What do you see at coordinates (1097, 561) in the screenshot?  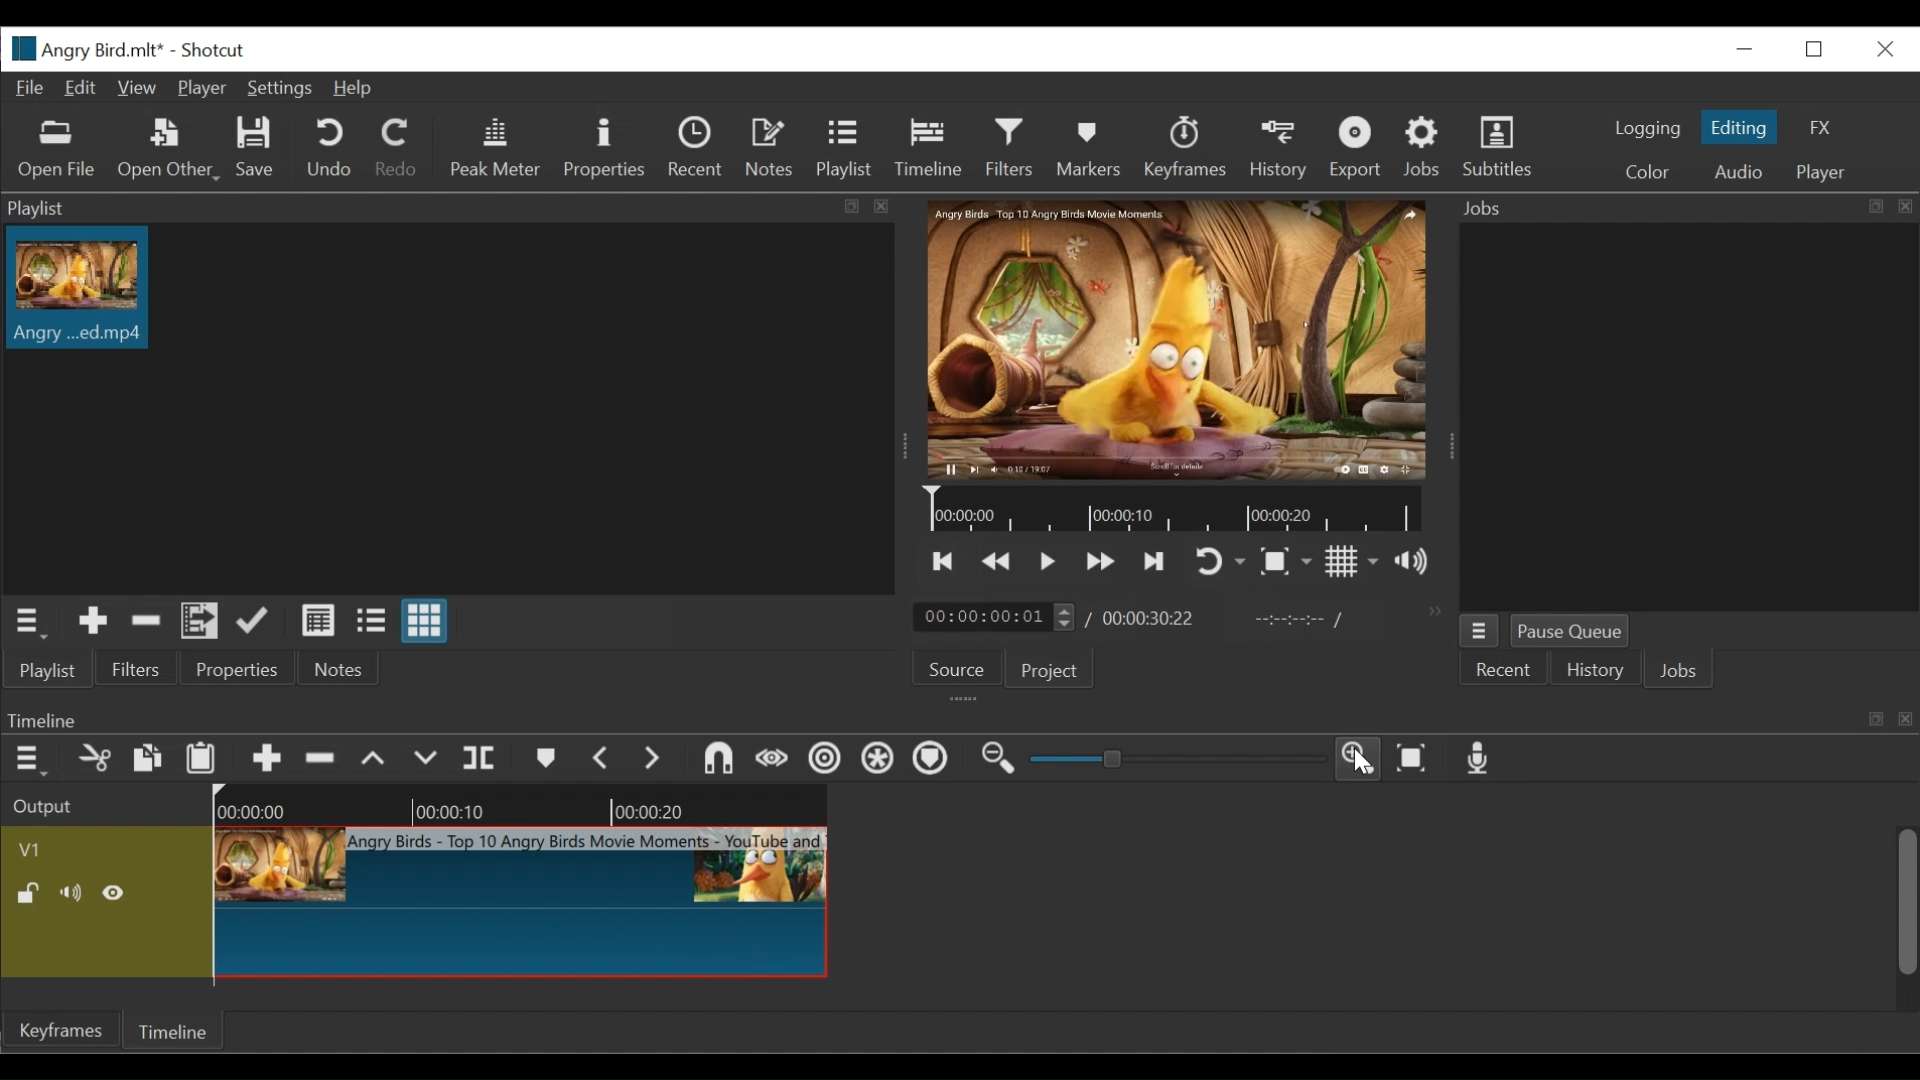 I see `Play forward quickly` at bounding box center [1097, 561].